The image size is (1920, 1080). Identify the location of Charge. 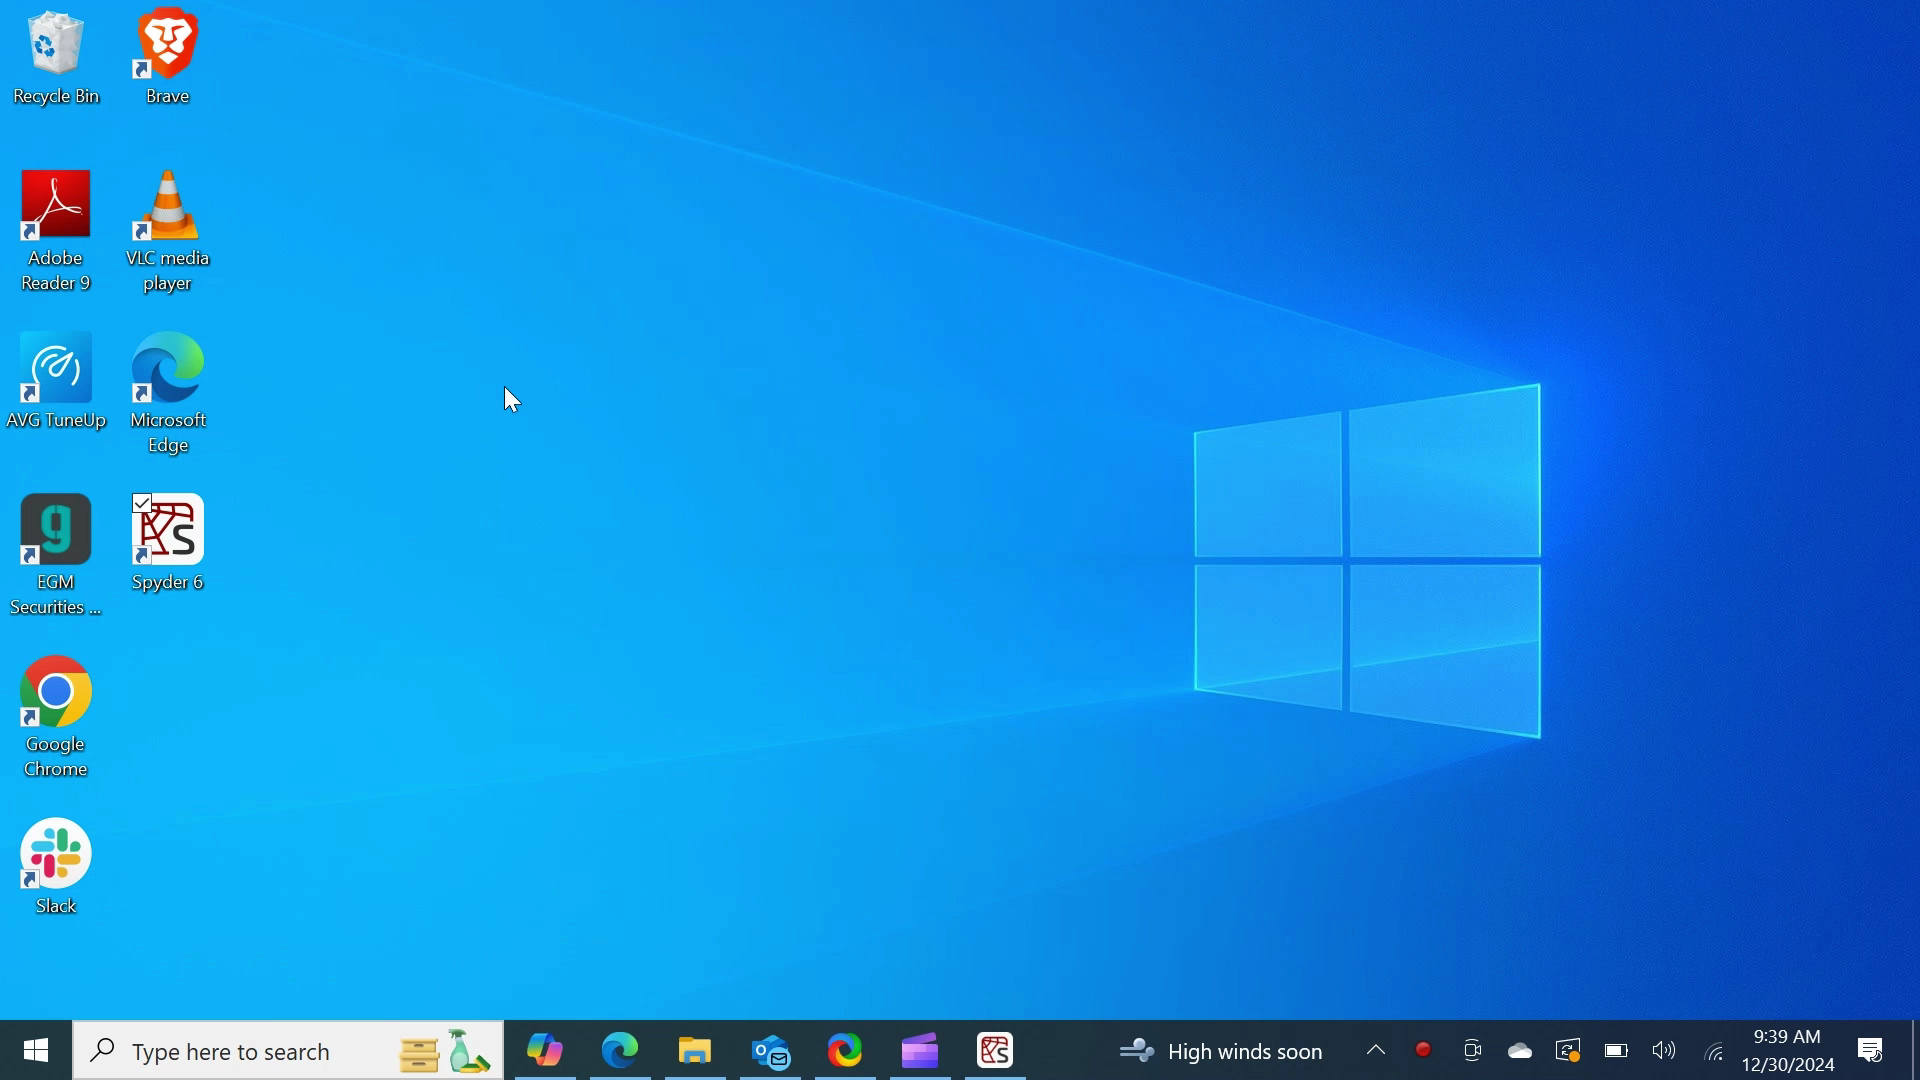
(1615, 1050).